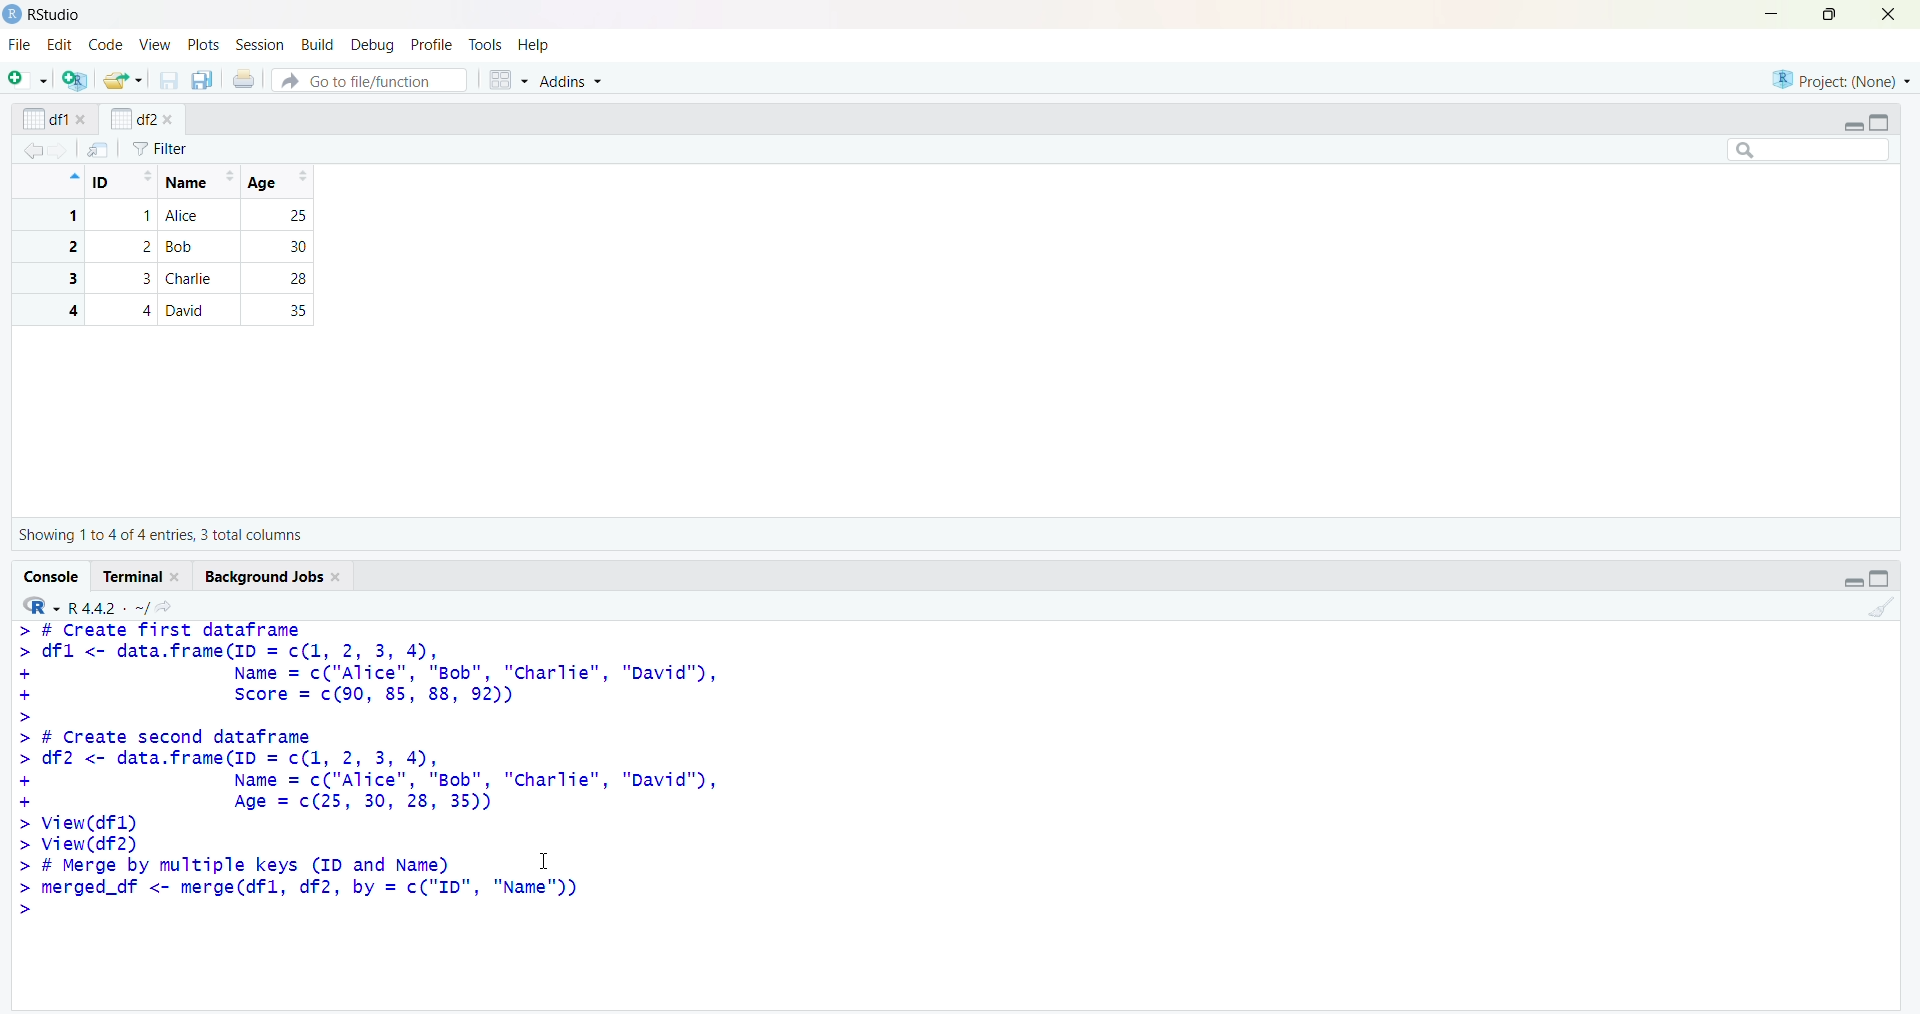 The image size is (1920, 1014). What do you see at coordinates (320, 46) in the screenshot?
I see `build` at bounding box center [320, 46].